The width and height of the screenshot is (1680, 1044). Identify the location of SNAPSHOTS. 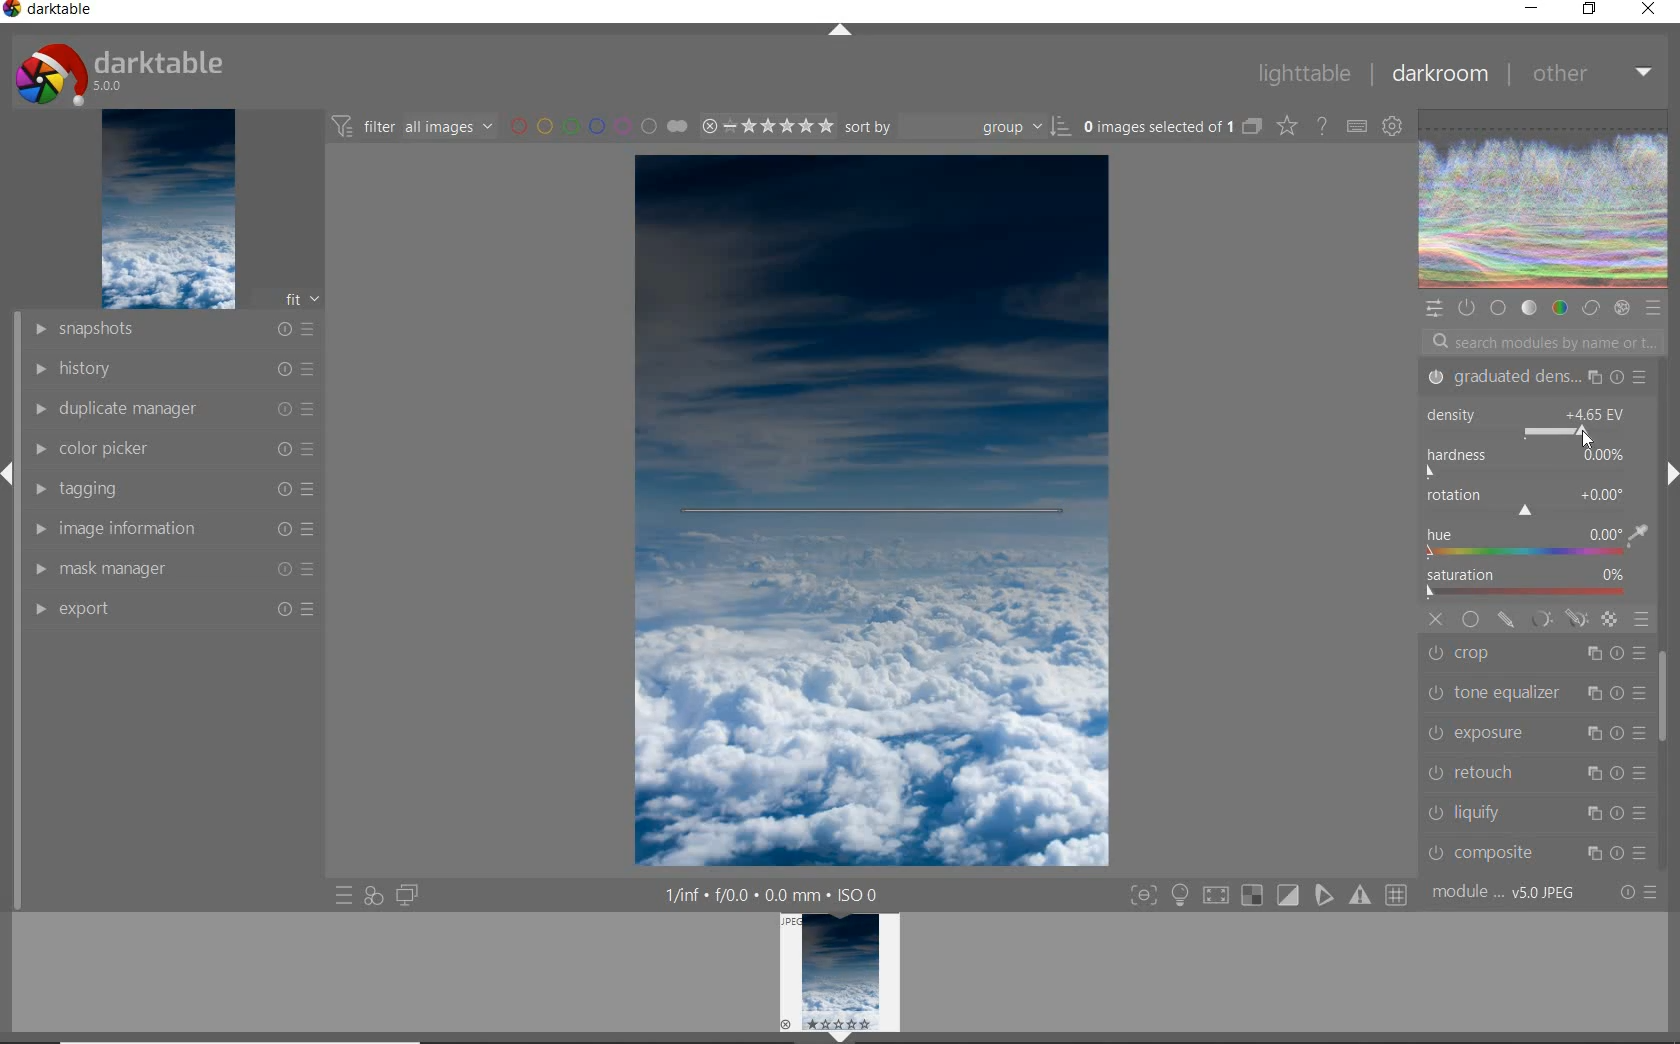
(175, 329).